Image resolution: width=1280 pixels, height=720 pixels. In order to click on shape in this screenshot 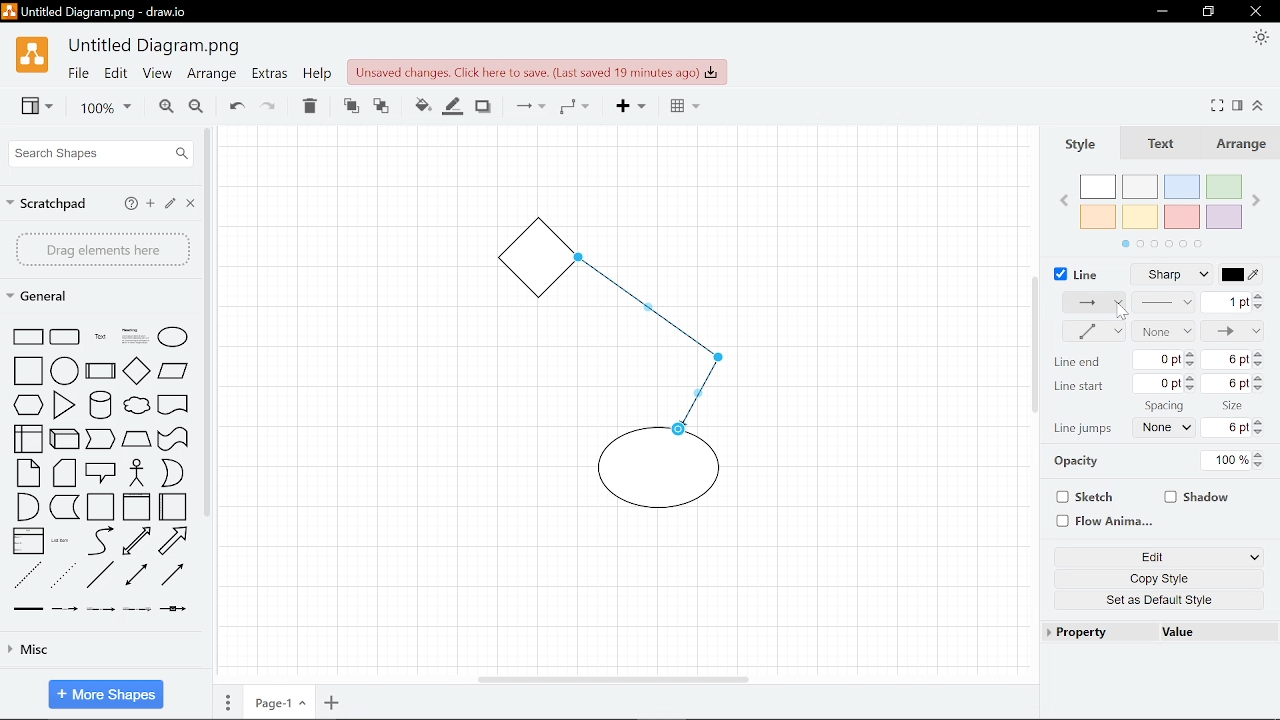, I will do `click(176, 577)`.